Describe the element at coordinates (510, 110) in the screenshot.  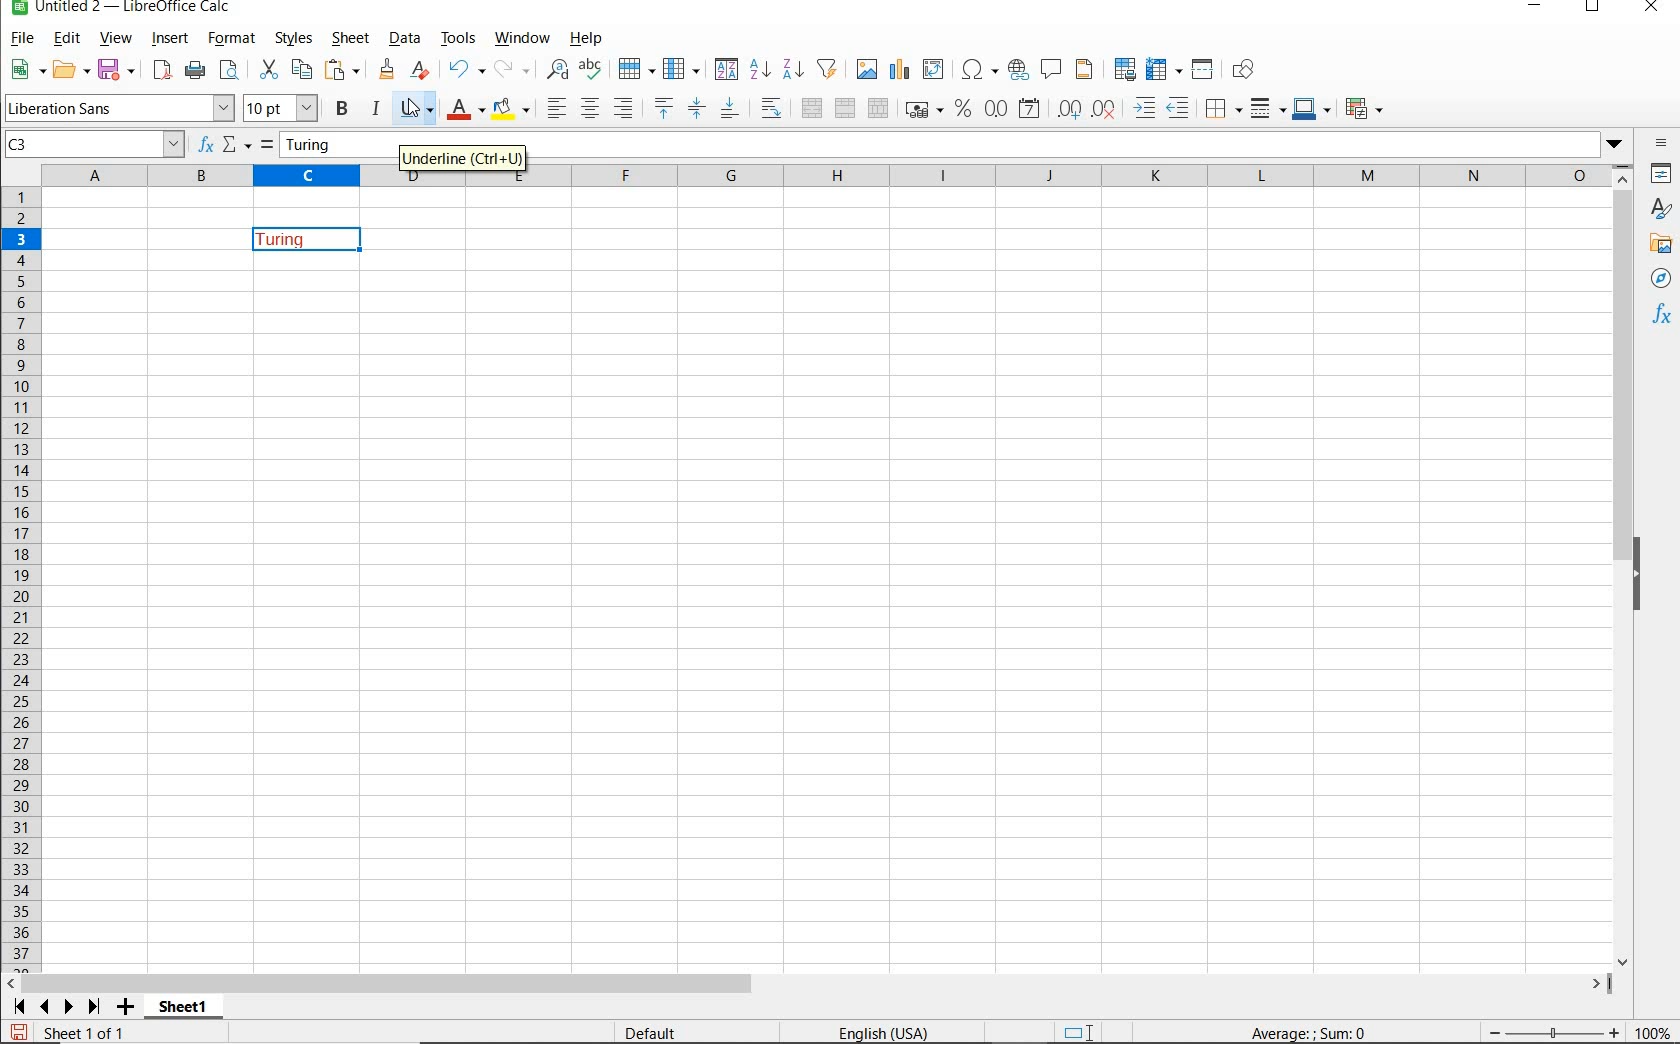
I see `BACKGROUND COLOR` at that location.